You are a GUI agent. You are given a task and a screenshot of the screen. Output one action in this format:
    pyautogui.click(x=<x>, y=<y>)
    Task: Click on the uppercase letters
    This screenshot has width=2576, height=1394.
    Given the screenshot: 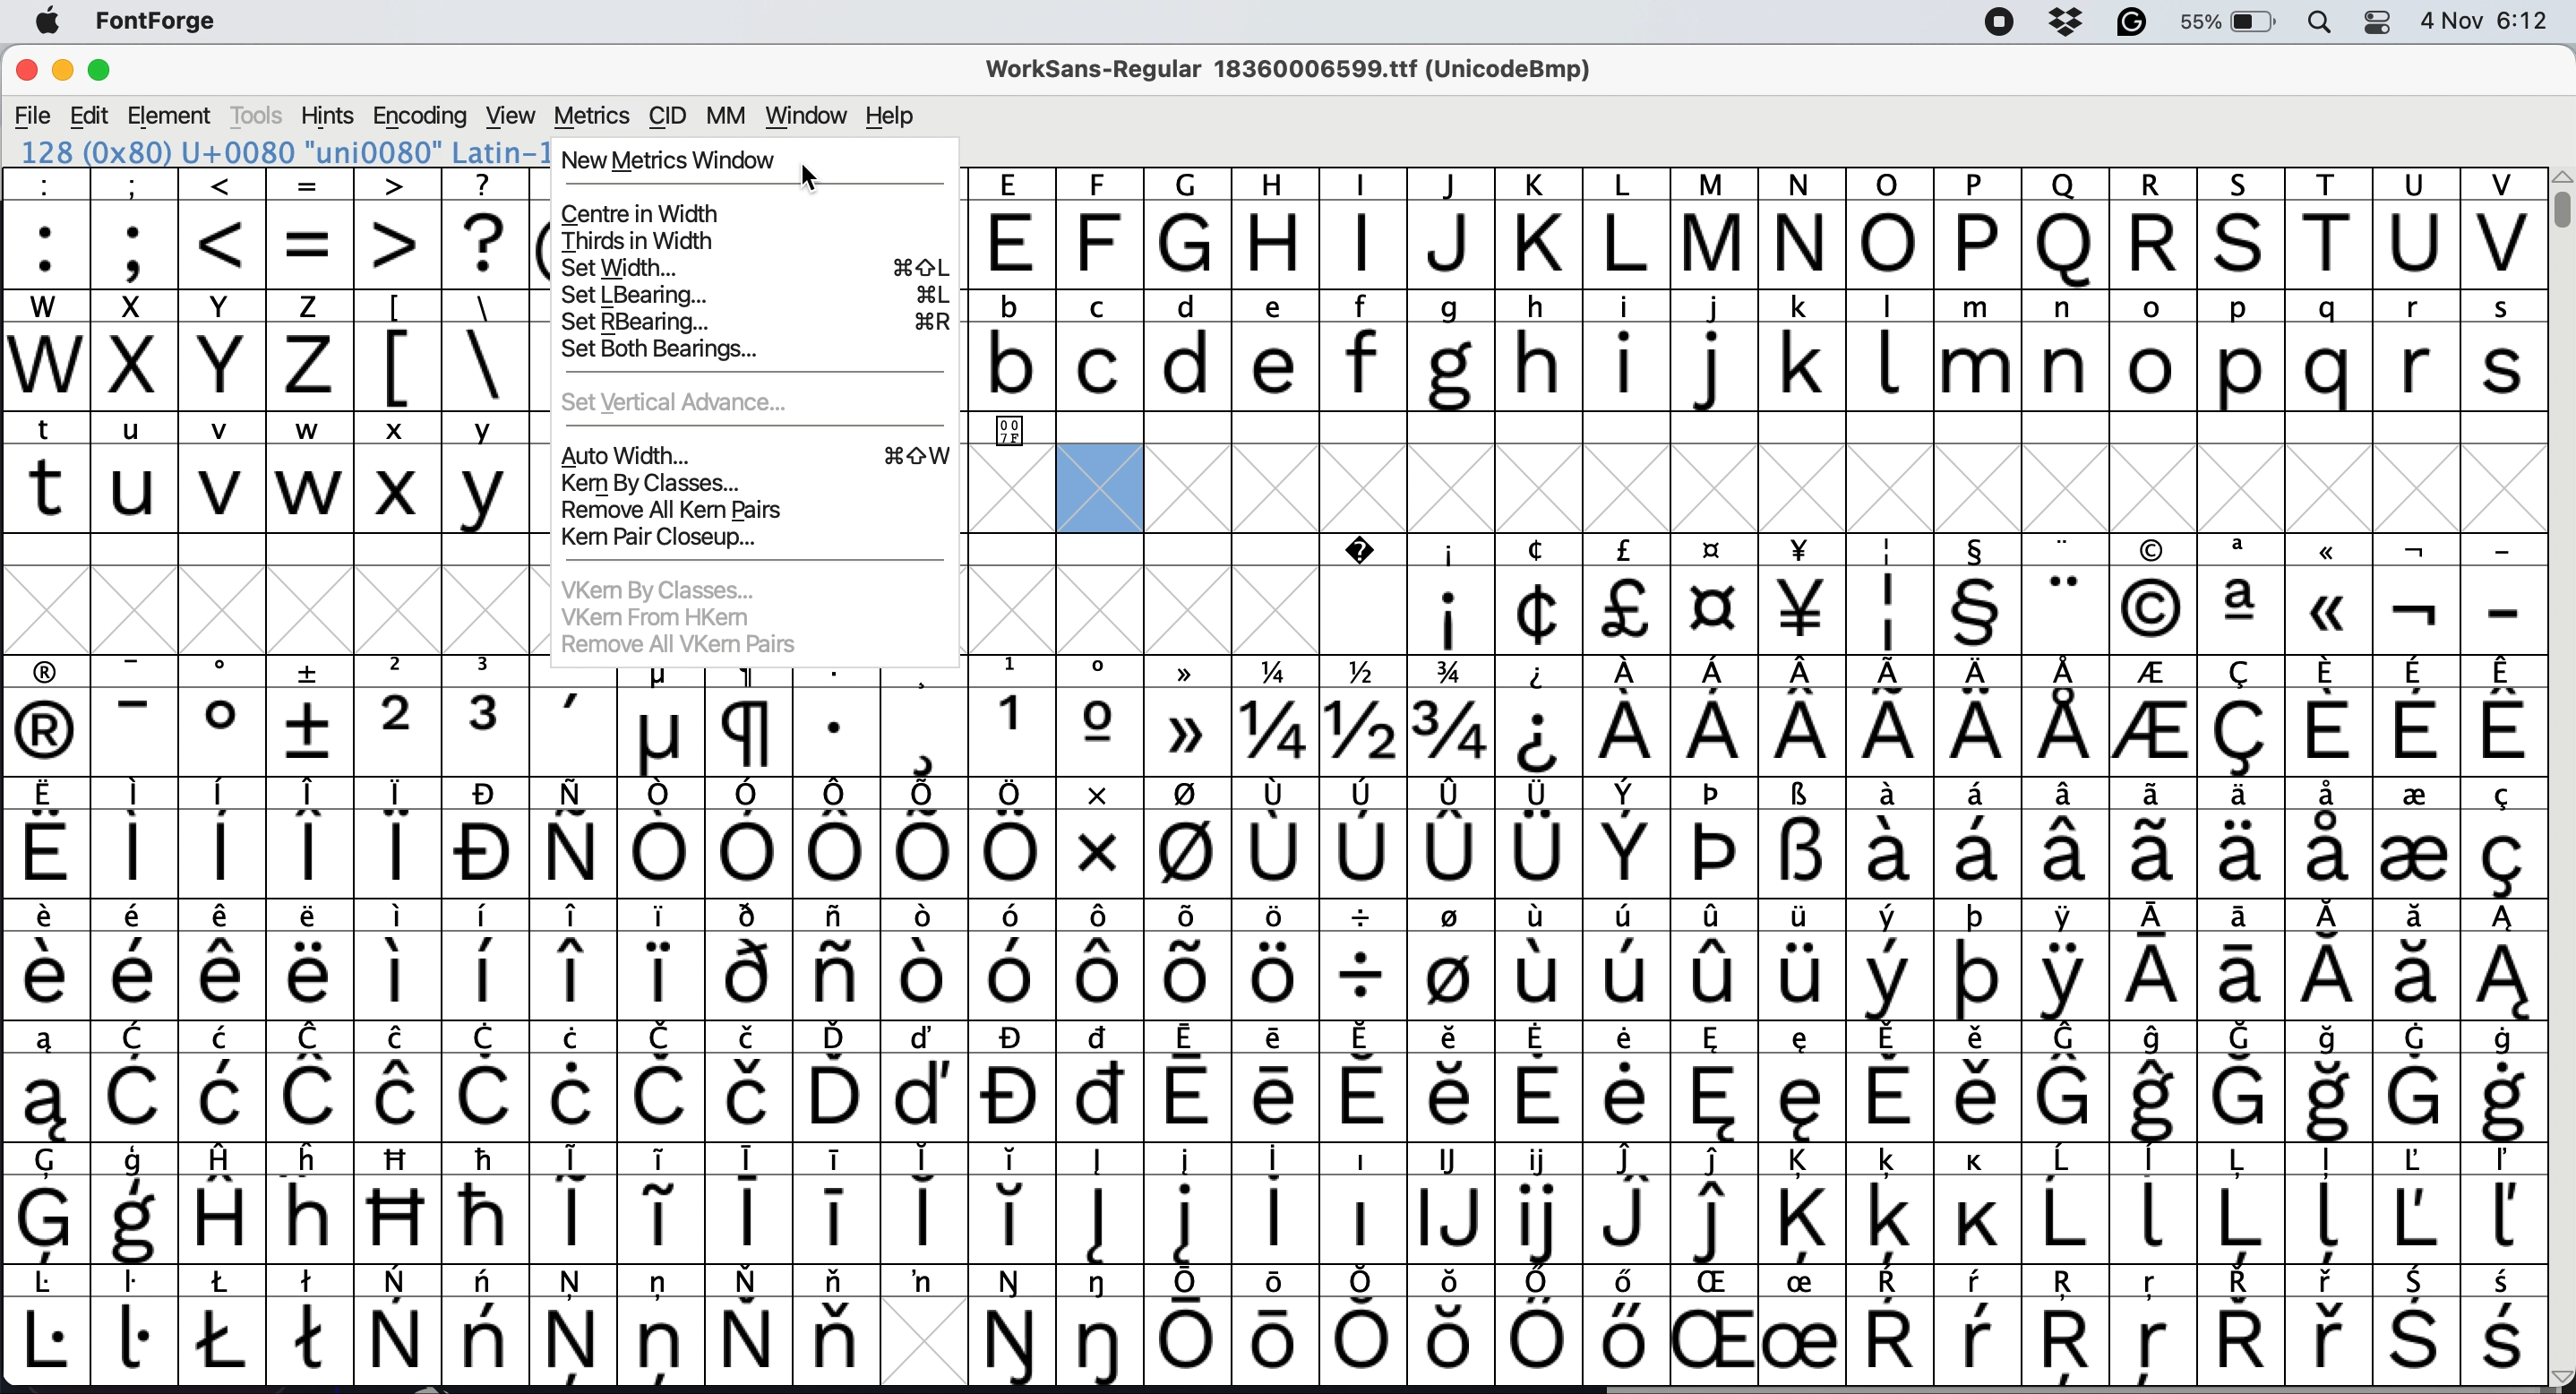 What is the action you would take?
    pyautogui.click(x=1747, y=241)
    